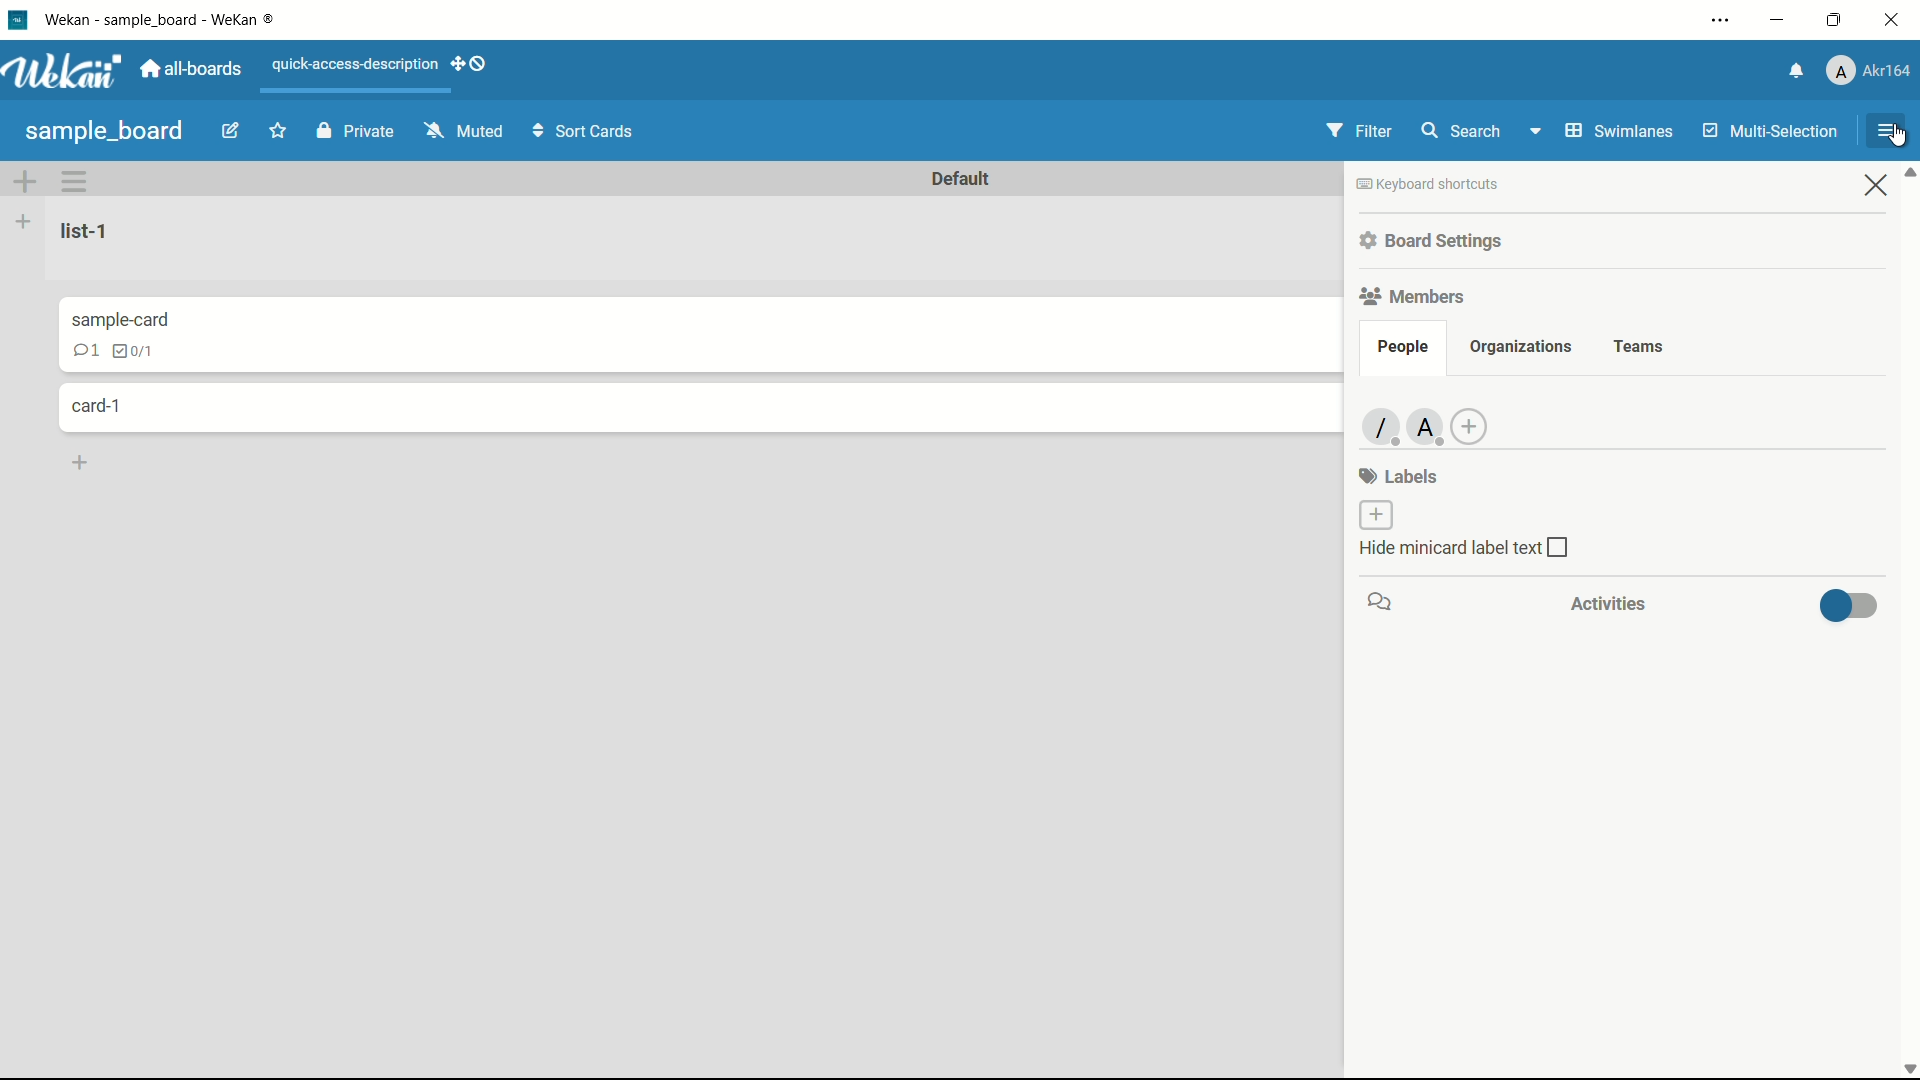 This screenshot has height=1080, width=1920. Describe the element at coordinates (1899, 137) in the screenshot. I see `cursor` at that location.